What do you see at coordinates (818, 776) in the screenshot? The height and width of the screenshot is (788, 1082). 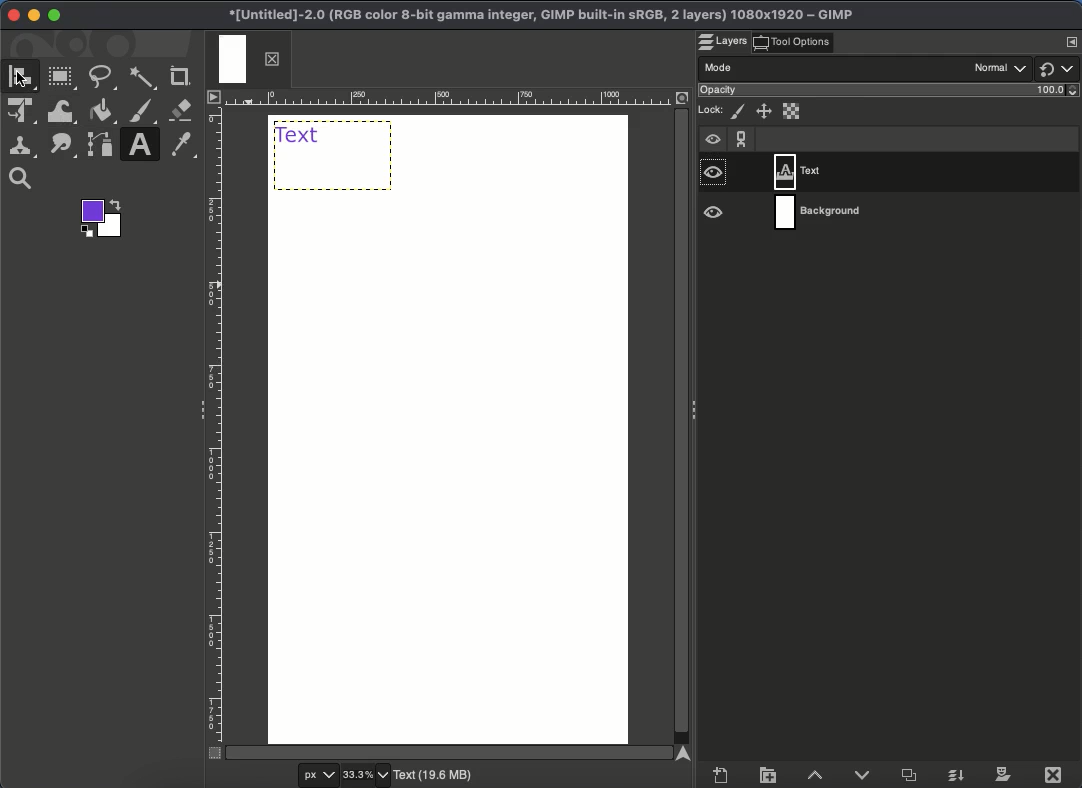 I see `Raise layer` at bounding box center [818, 776].